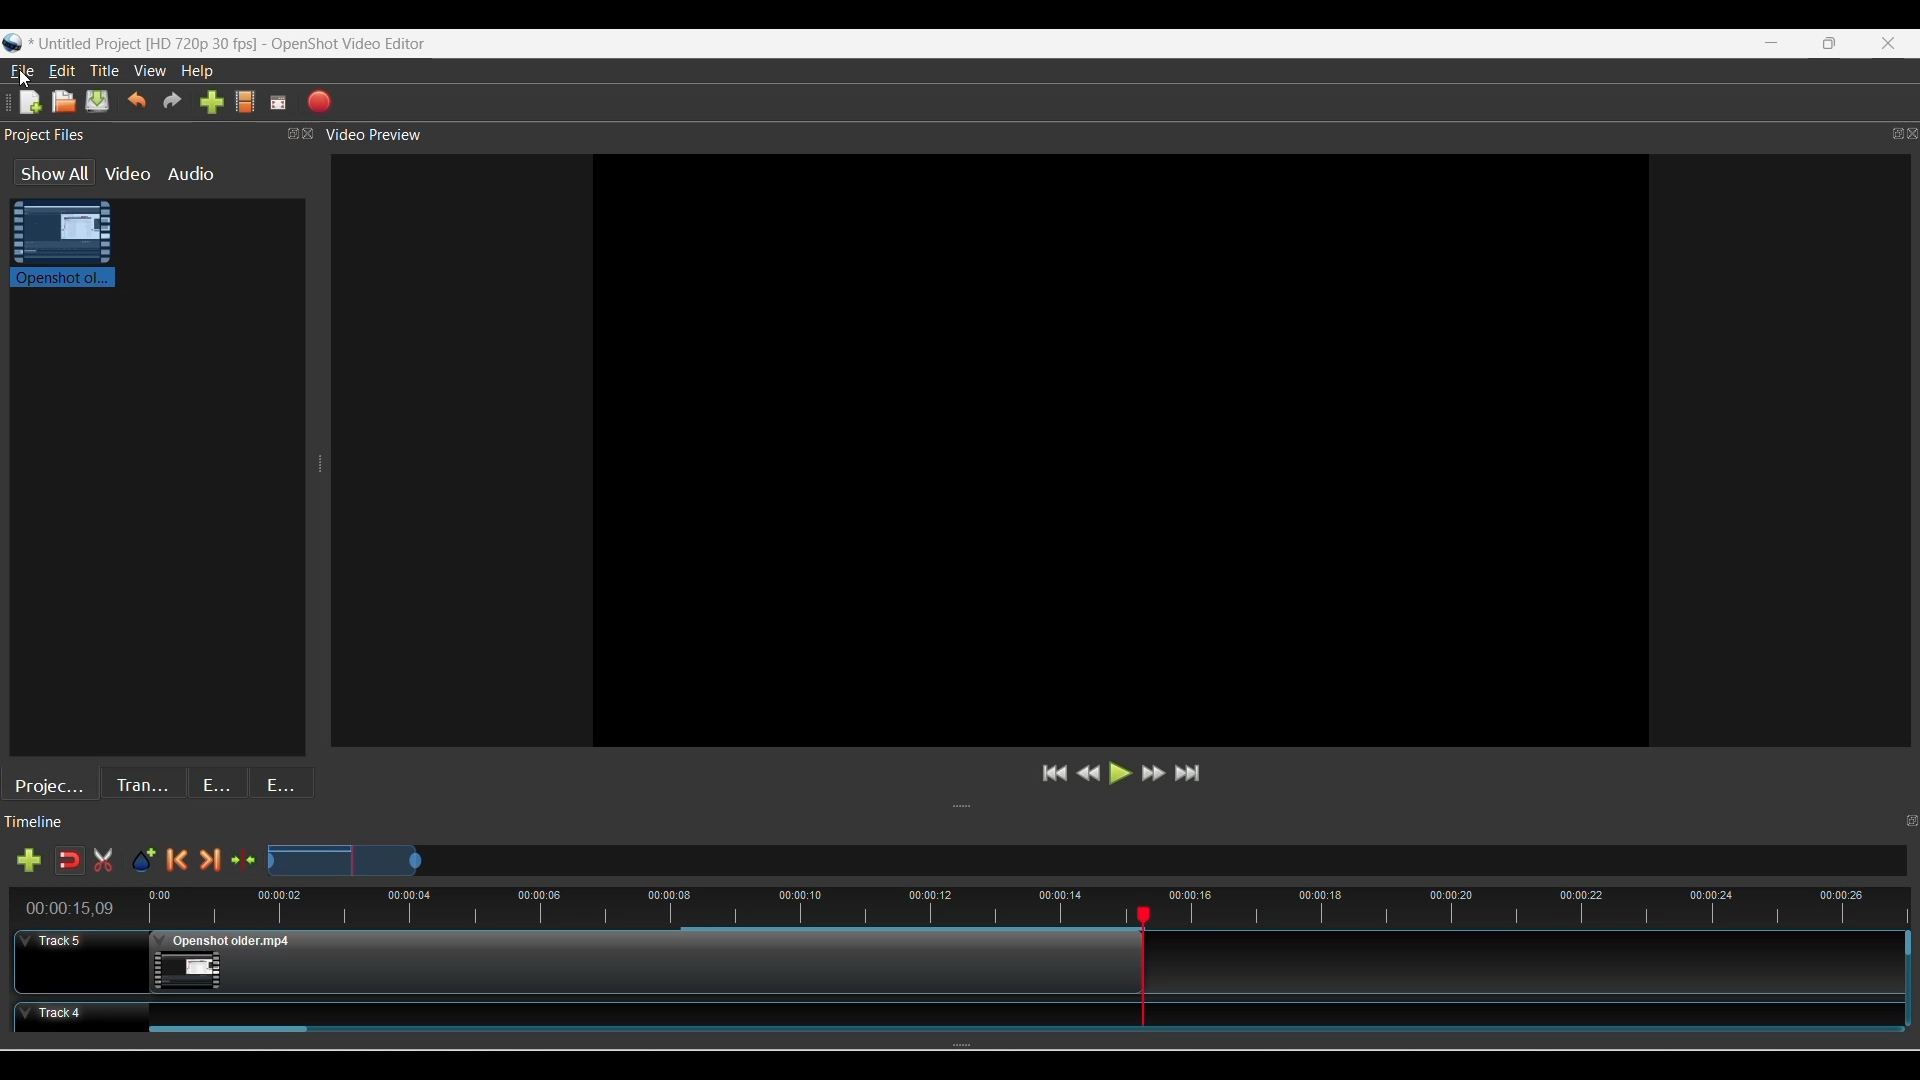 The width and height of the screenshot is (1920, 1080). What do you see at coordinates (281, 782) in the screenshot?
I see `Emojis` at bounding box center [281, 782].